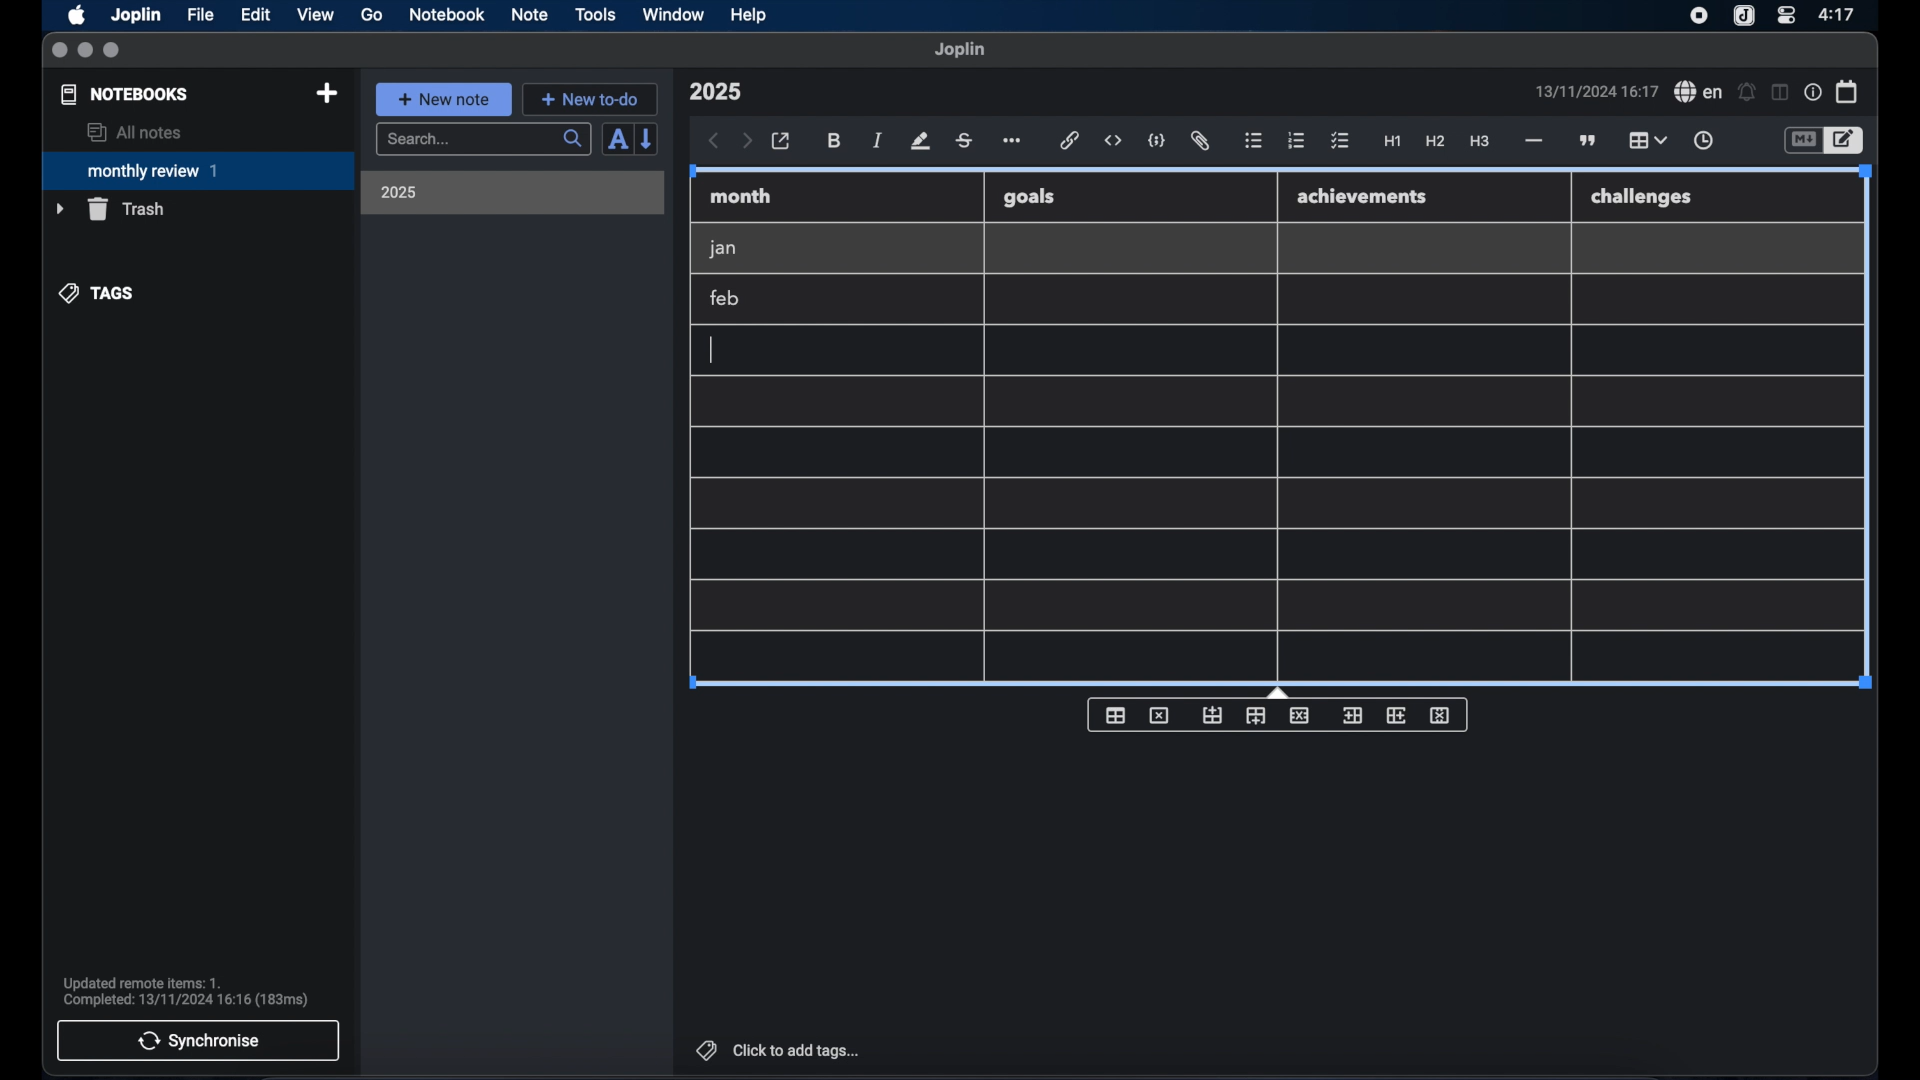  Describe the element at coordinates (750, 15) in the screenshot. I see `help` at that location.